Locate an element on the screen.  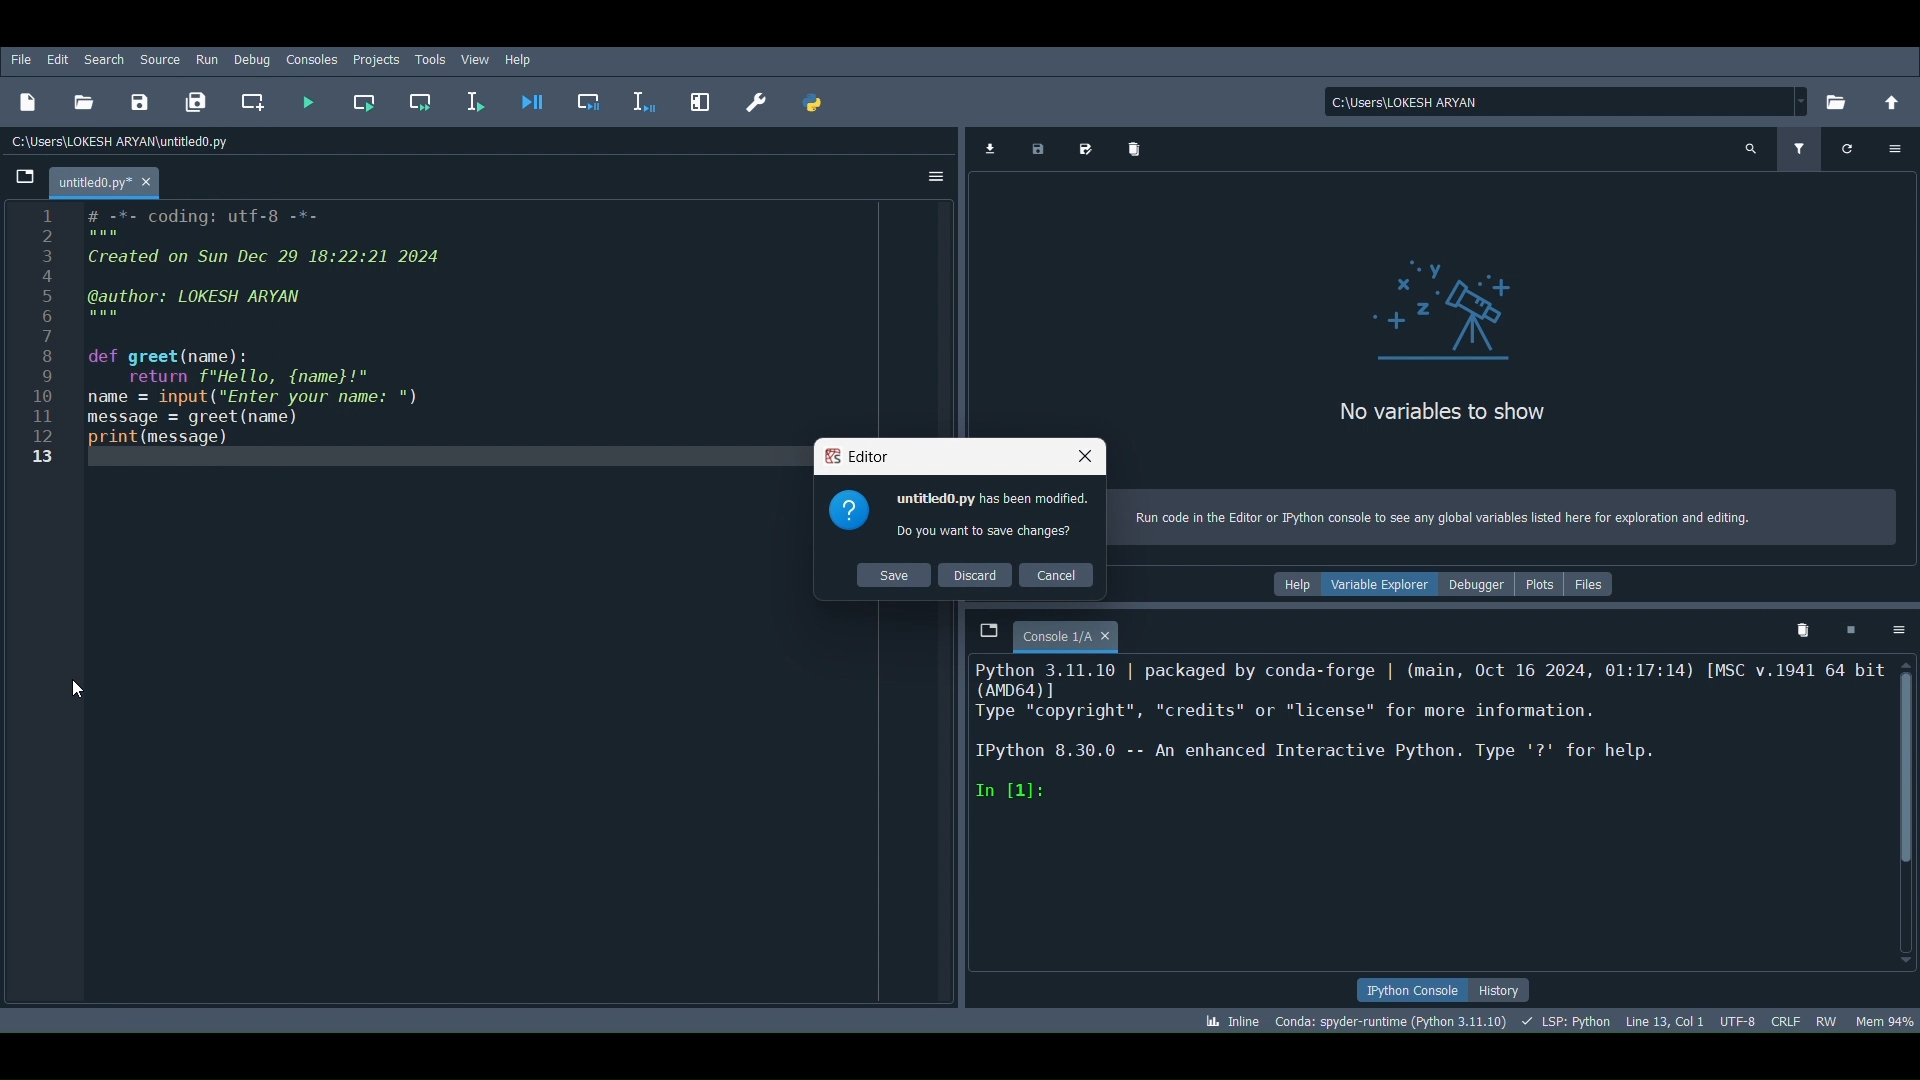
Encoding is located at coordinates (1738, 1020).